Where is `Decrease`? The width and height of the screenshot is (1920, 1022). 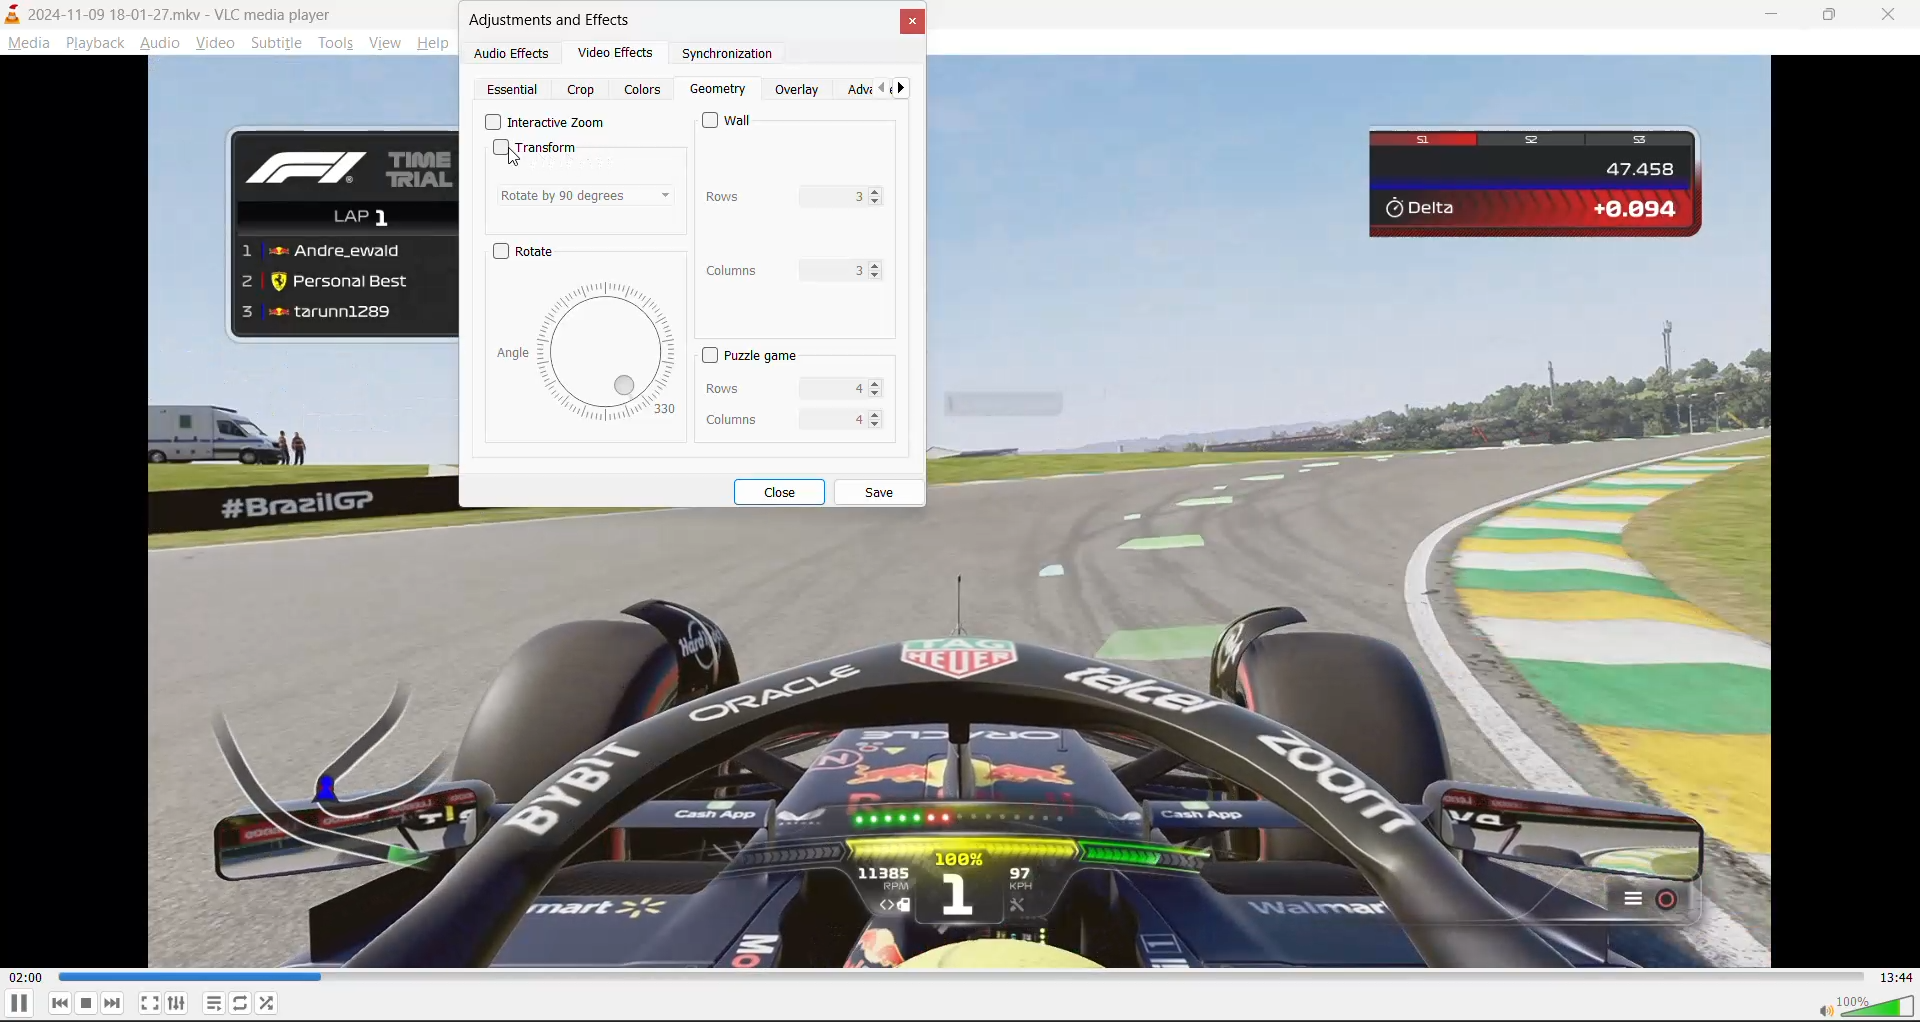
Decrease is located at coordinates (876, 428).